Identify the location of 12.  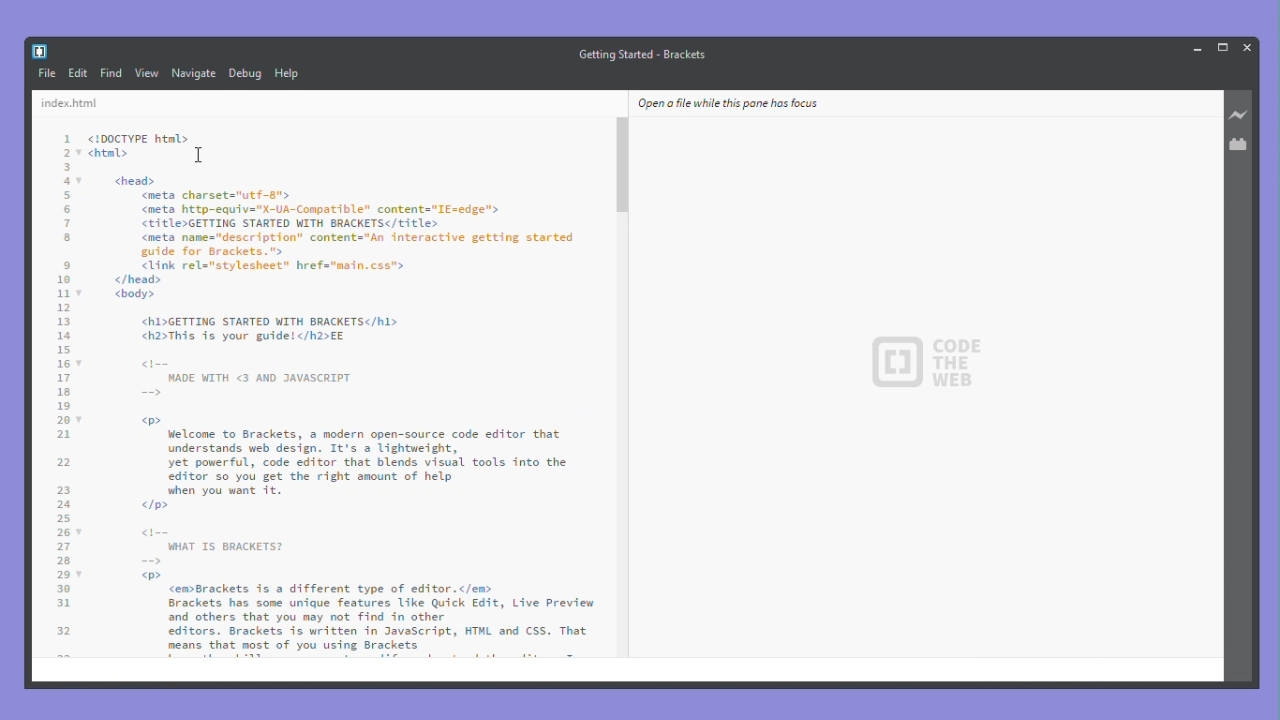
(64, 309).